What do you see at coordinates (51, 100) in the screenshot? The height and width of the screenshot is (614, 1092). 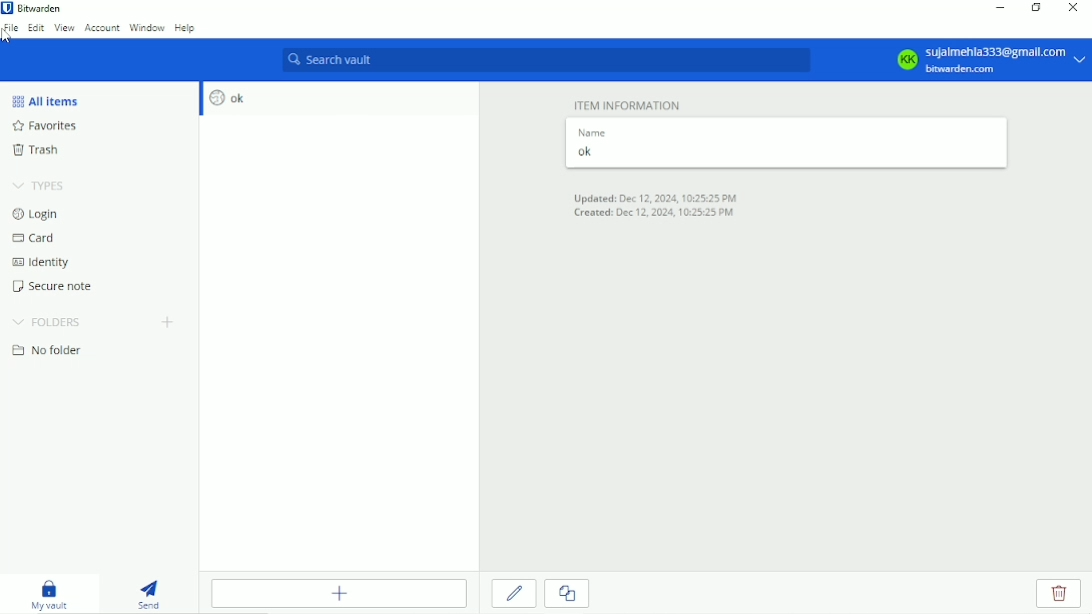 I see `All items` at bounding box center [51, 100].